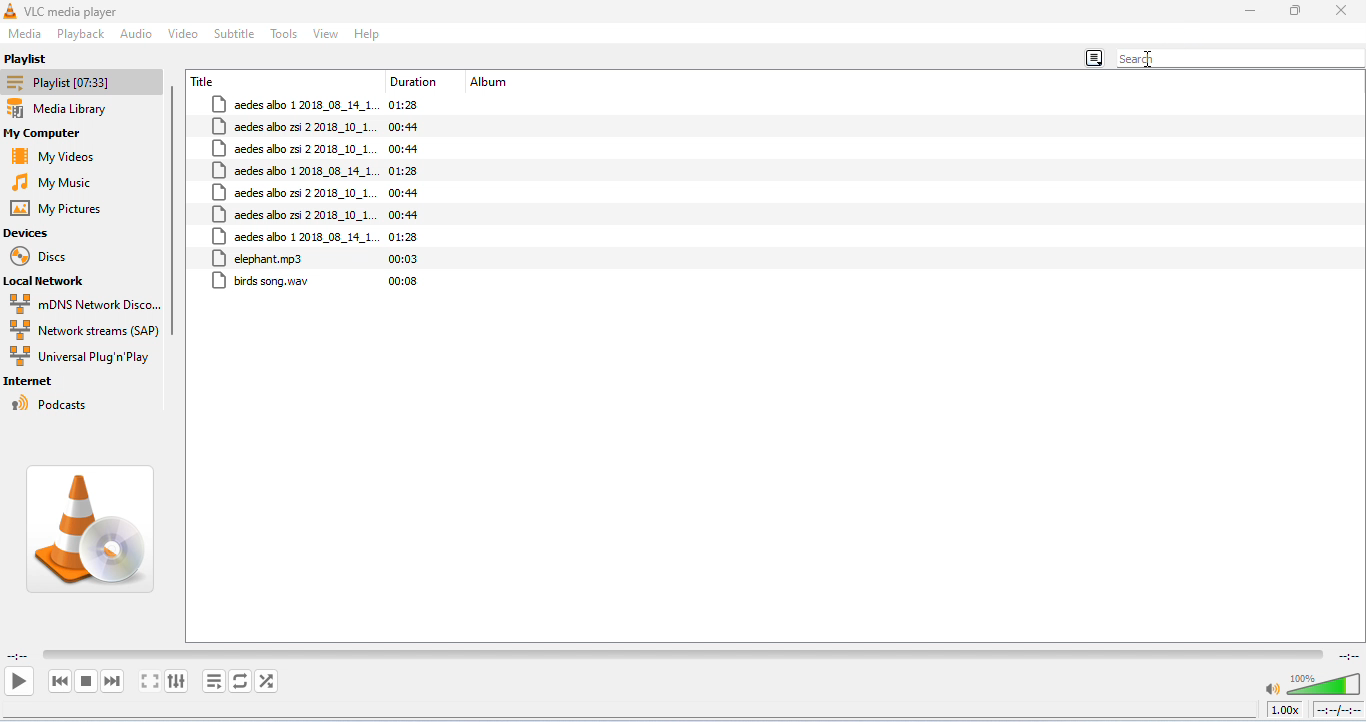  Describe the element at coordinates (266, 681) in the screenshot. I see `random` at that location.